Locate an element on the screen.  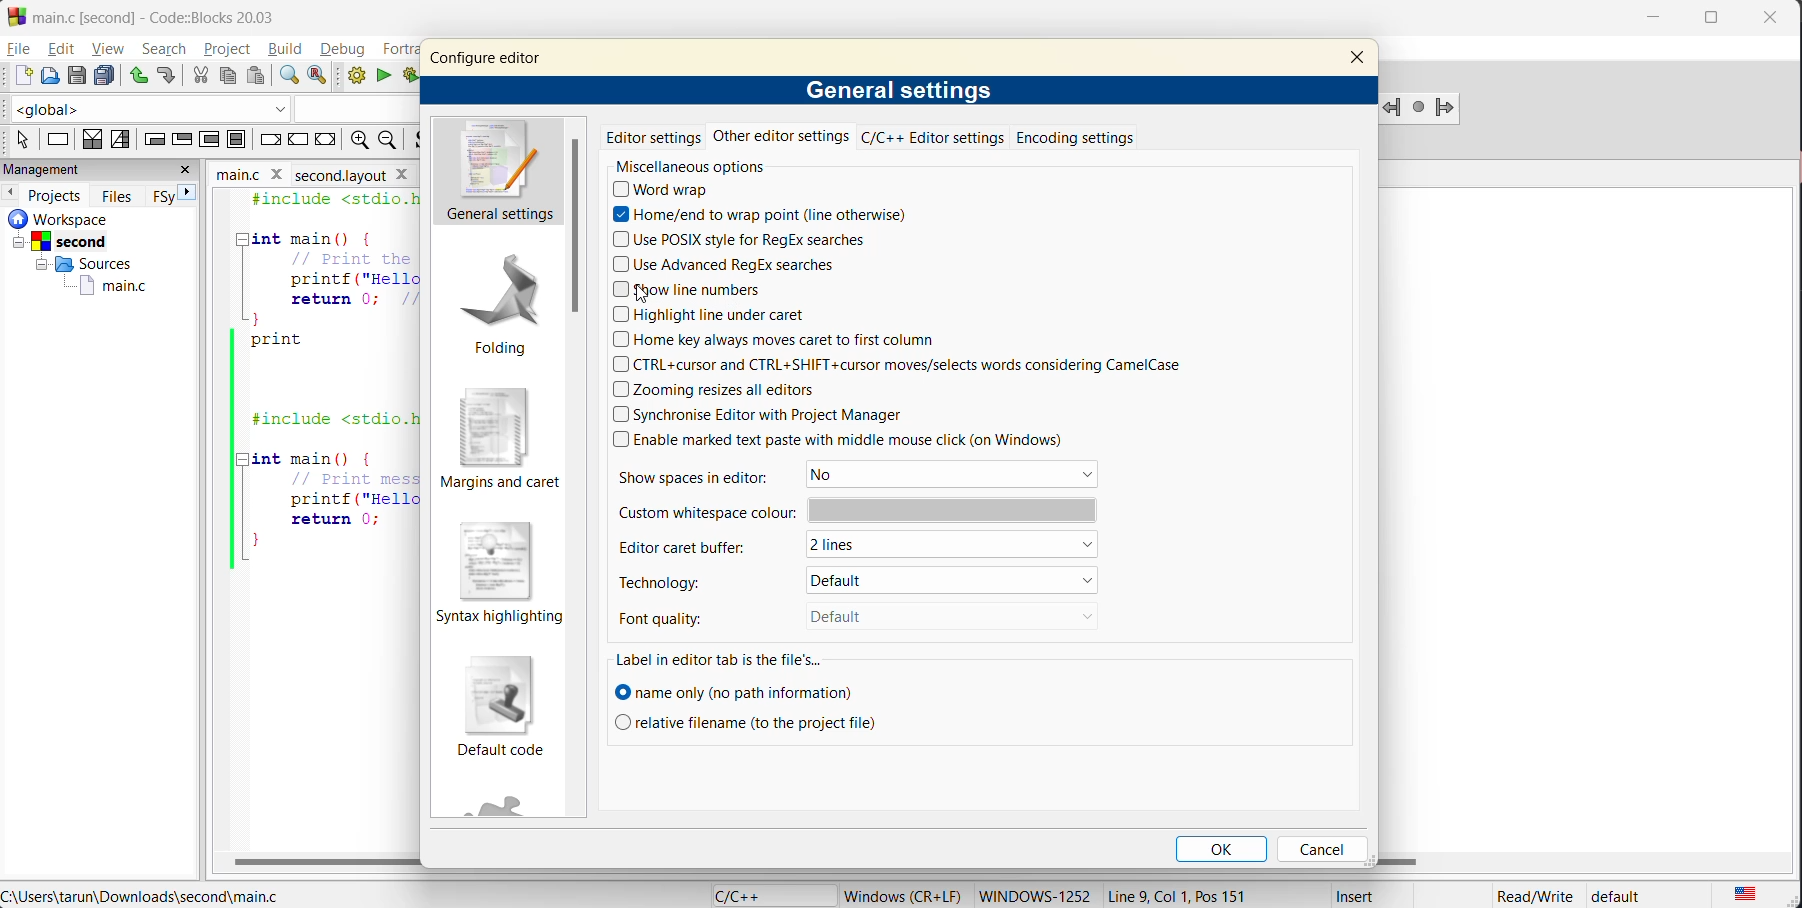
editor settings is located at coordinates (656, 136).